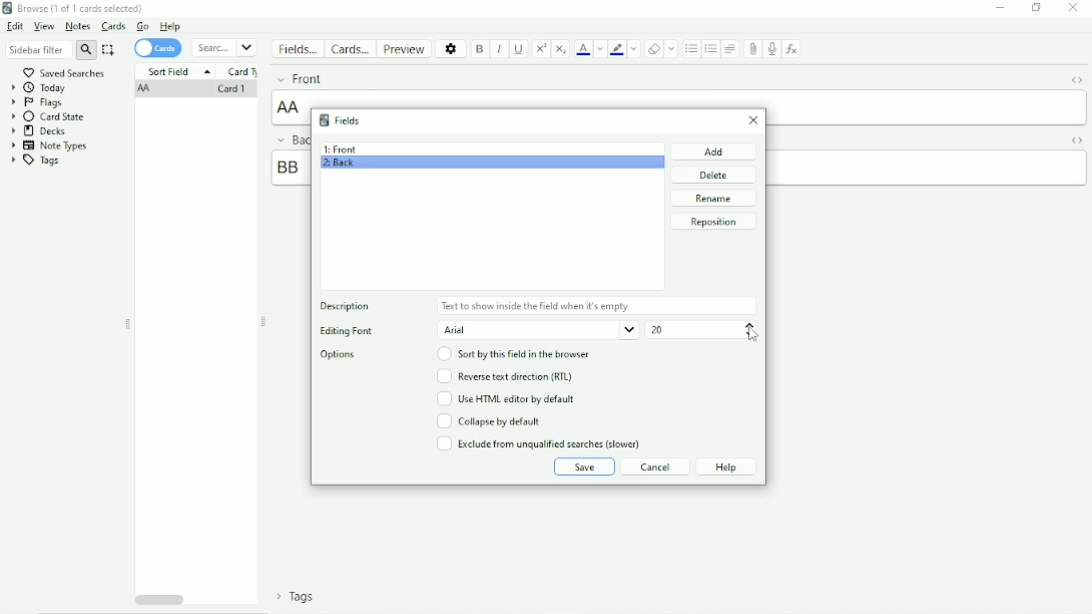 The height and width of the screenshot is (614, 1092). I want to click on Preview, so click(405, 49).